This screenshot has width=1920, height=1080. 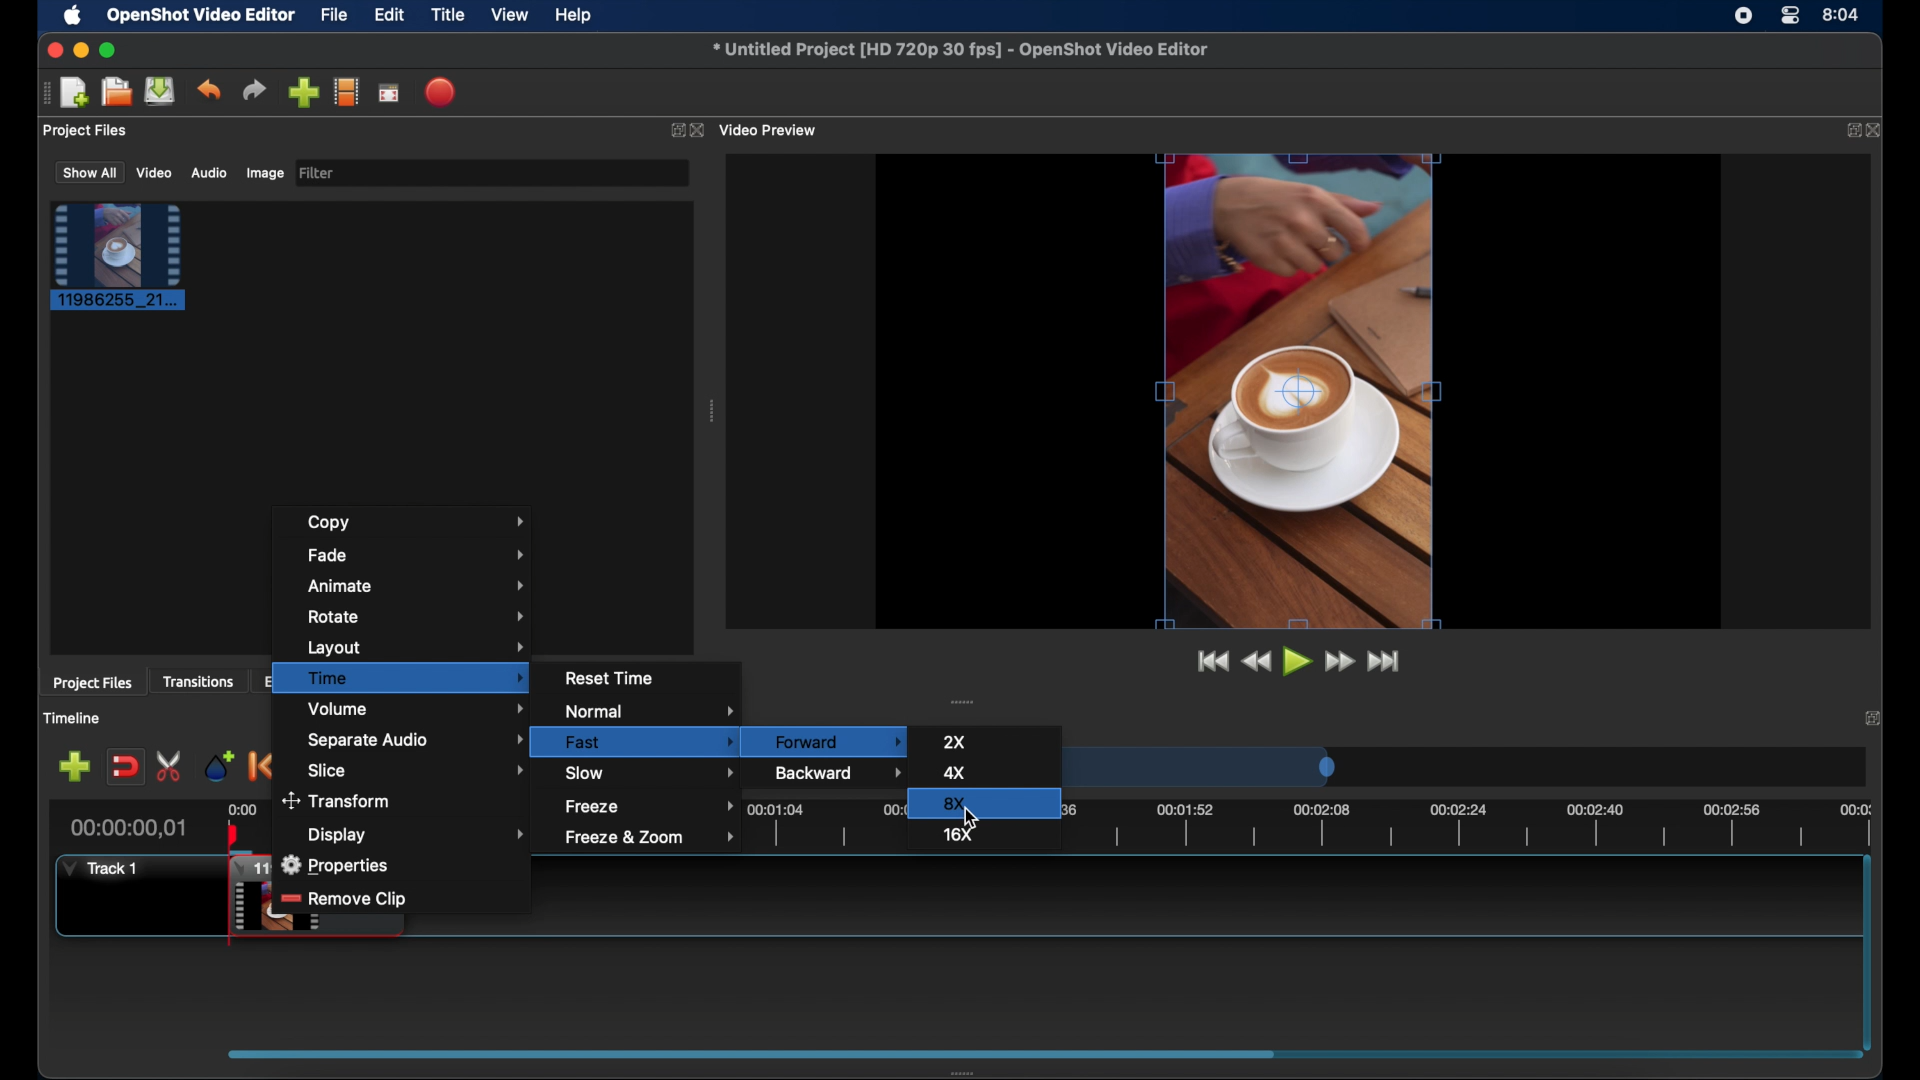 What do you see at coordinates (155, 173) in the screenshot?
I see `video` at bounding box center [155, 173].